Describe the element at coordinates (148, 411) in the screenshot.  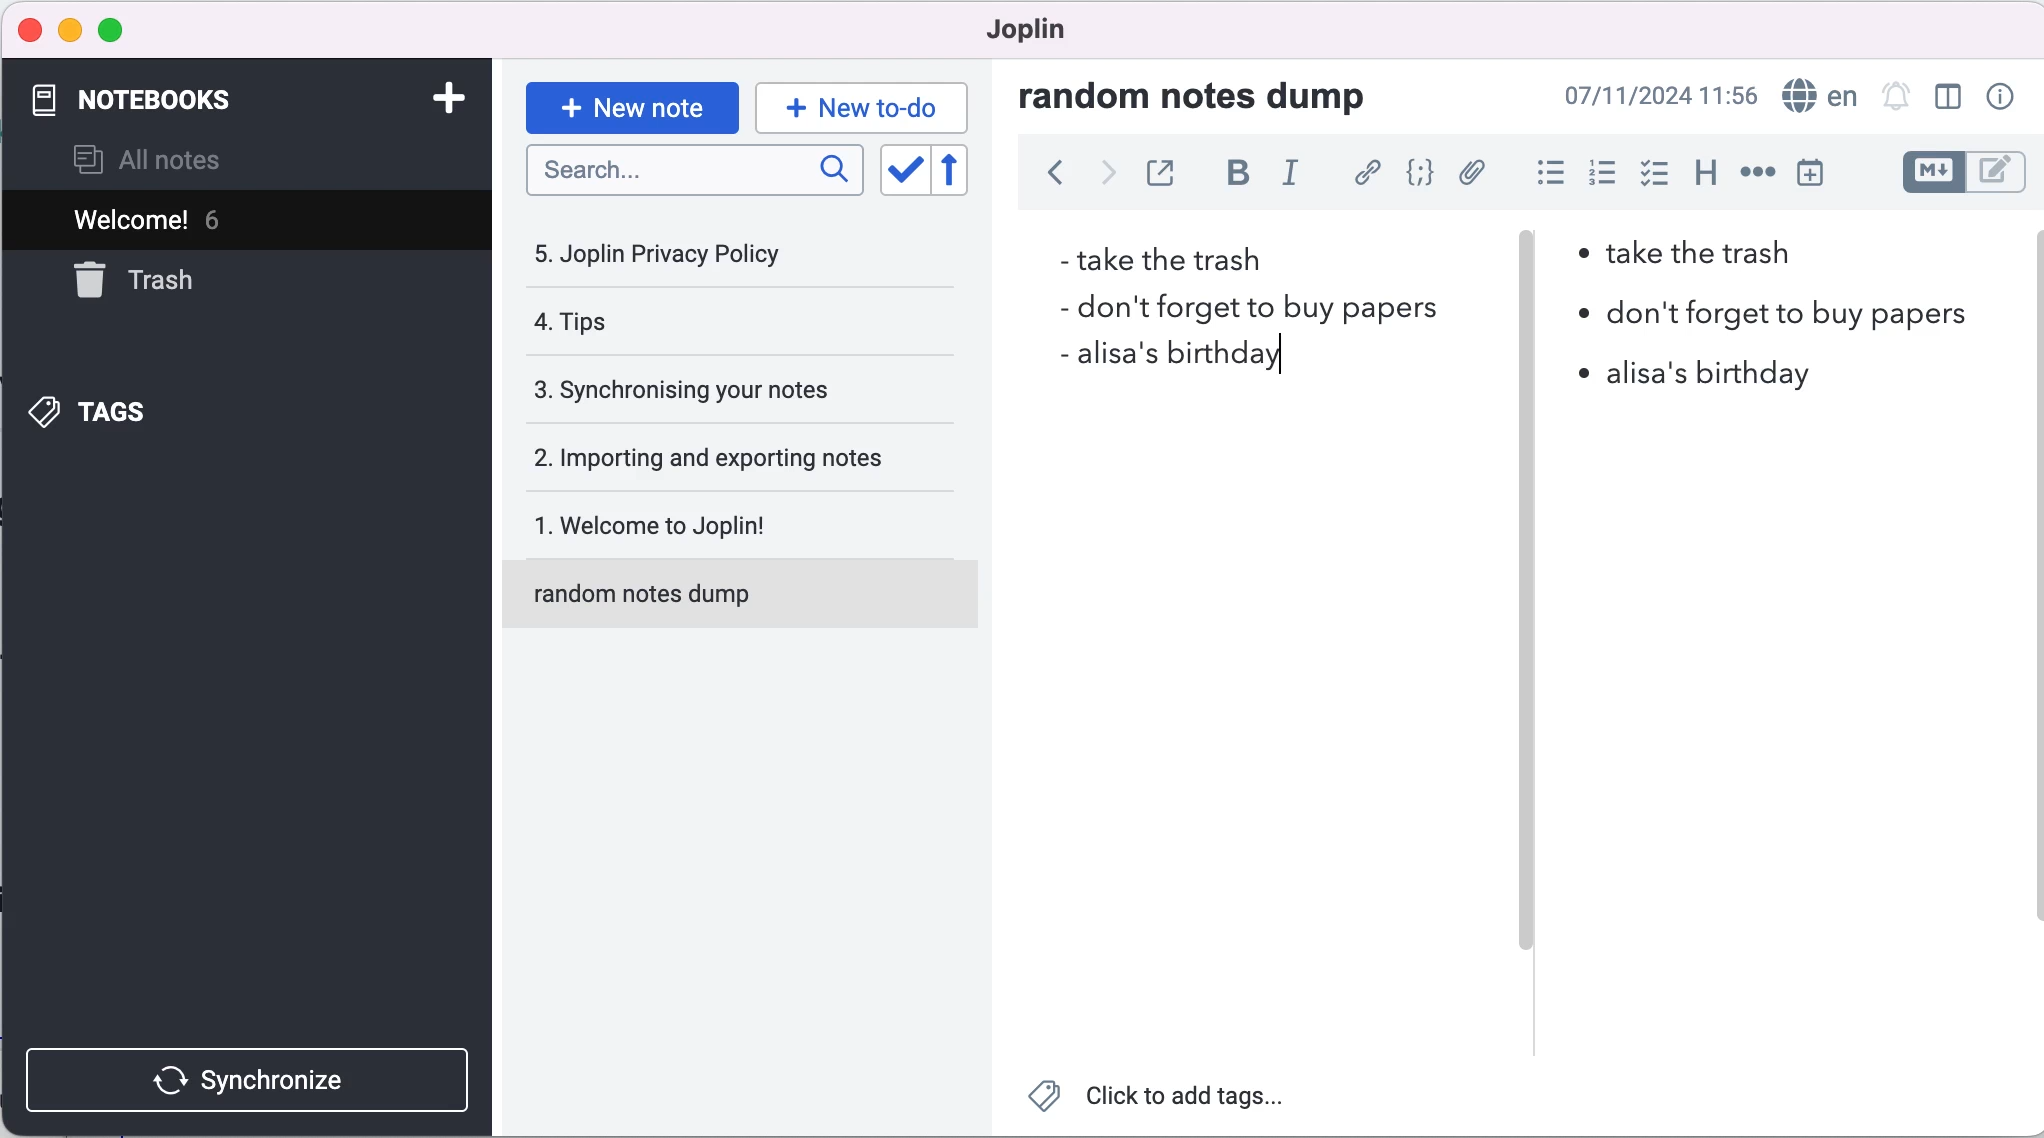
I see `tags` at that location.